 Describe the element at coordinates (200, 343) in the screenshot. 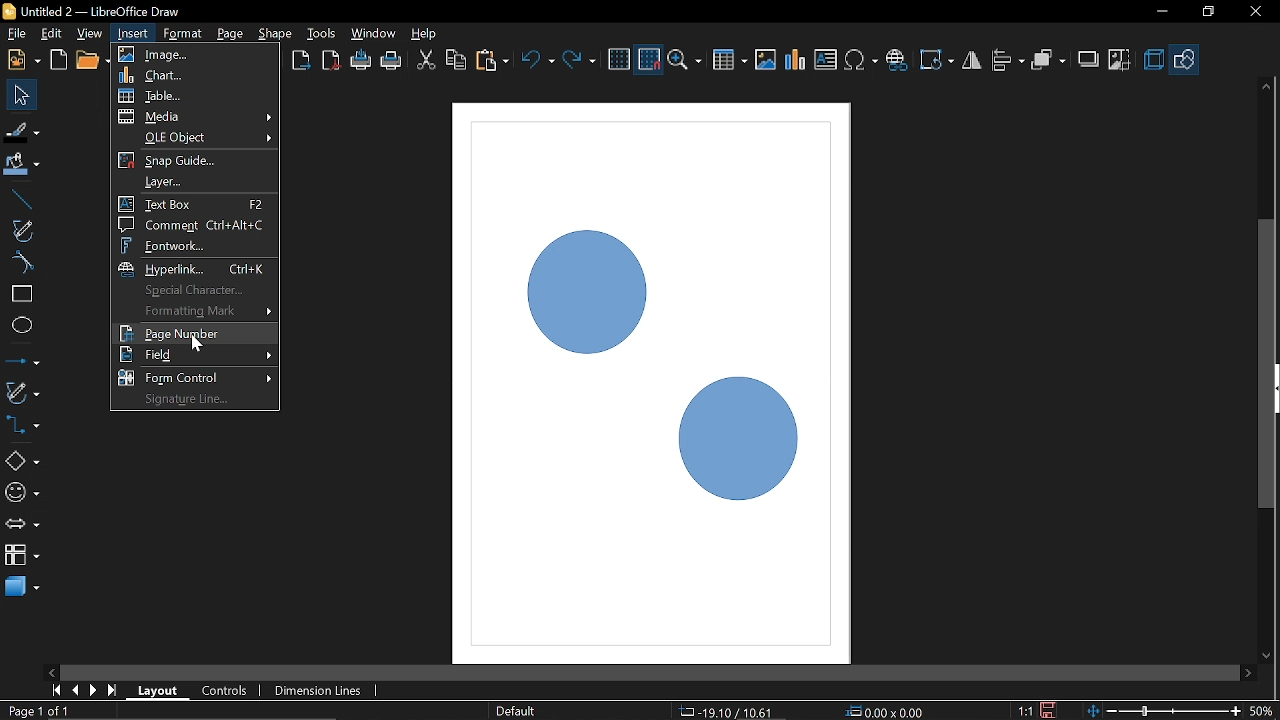

I see `Cursor` at that location.